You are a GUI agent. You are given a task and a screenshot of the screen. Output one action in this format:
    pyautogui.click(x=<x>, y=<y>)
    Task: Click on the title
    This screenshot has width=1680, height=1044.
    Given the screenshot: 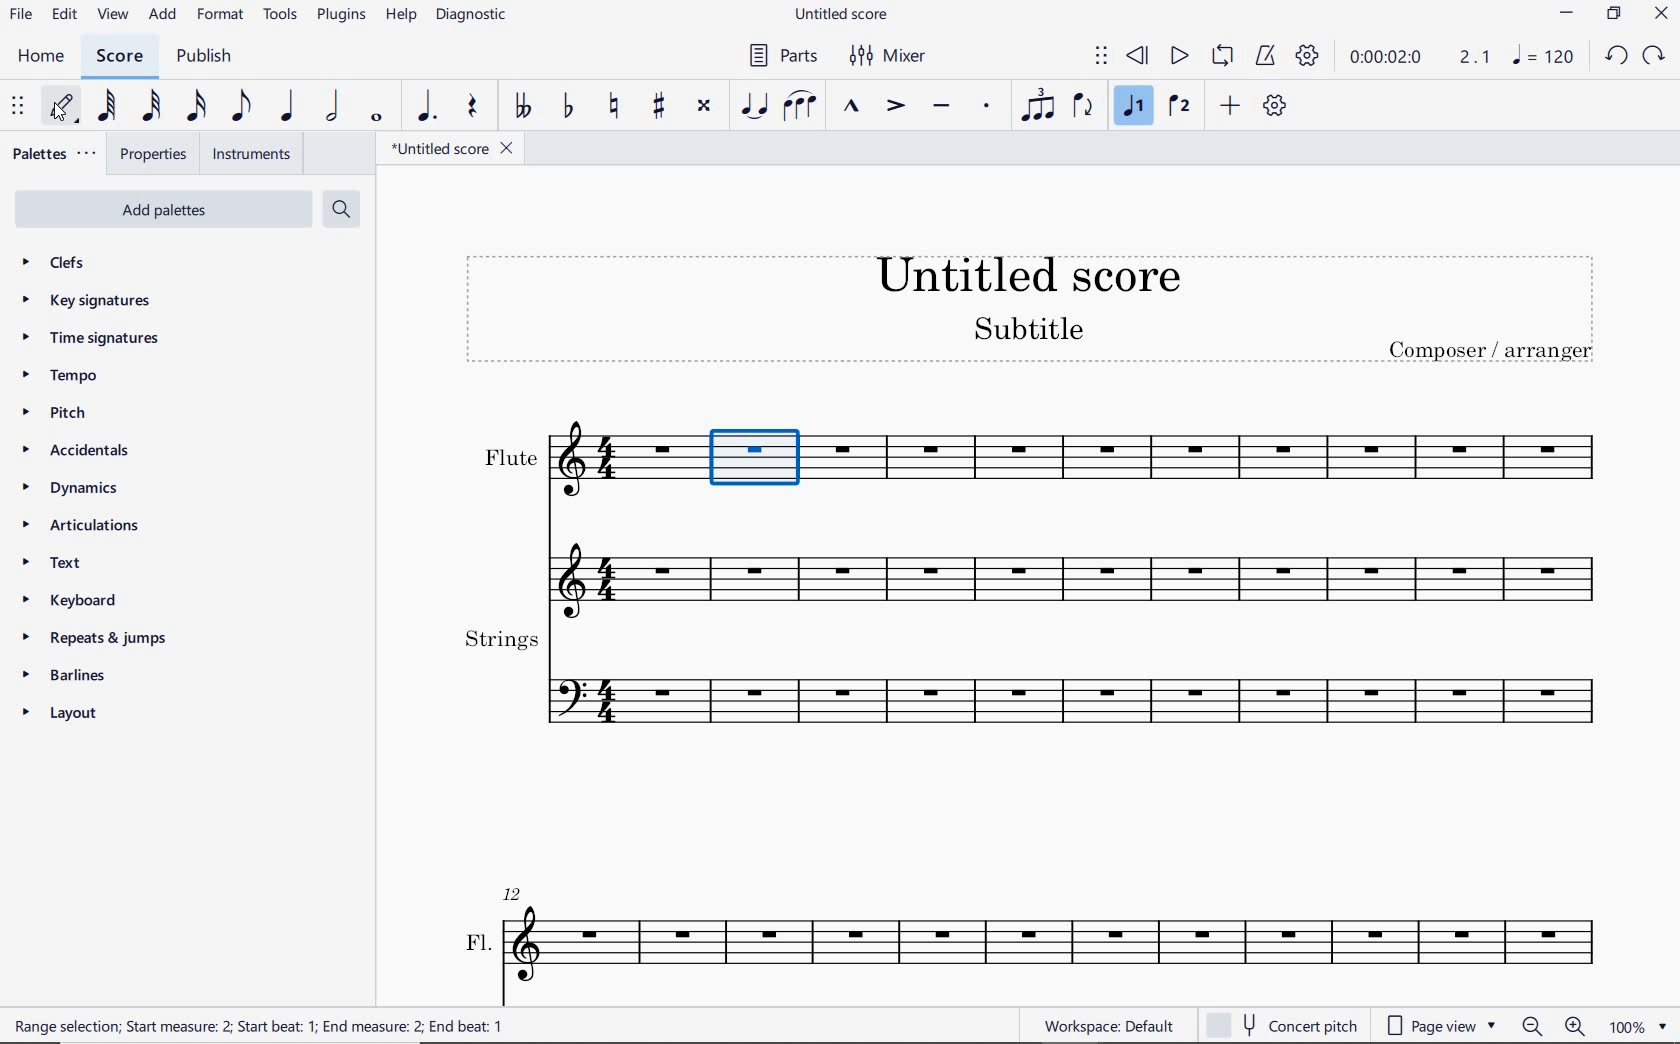 What is the action you would take?
    pyautogui.click(x=1031, y=310)
    